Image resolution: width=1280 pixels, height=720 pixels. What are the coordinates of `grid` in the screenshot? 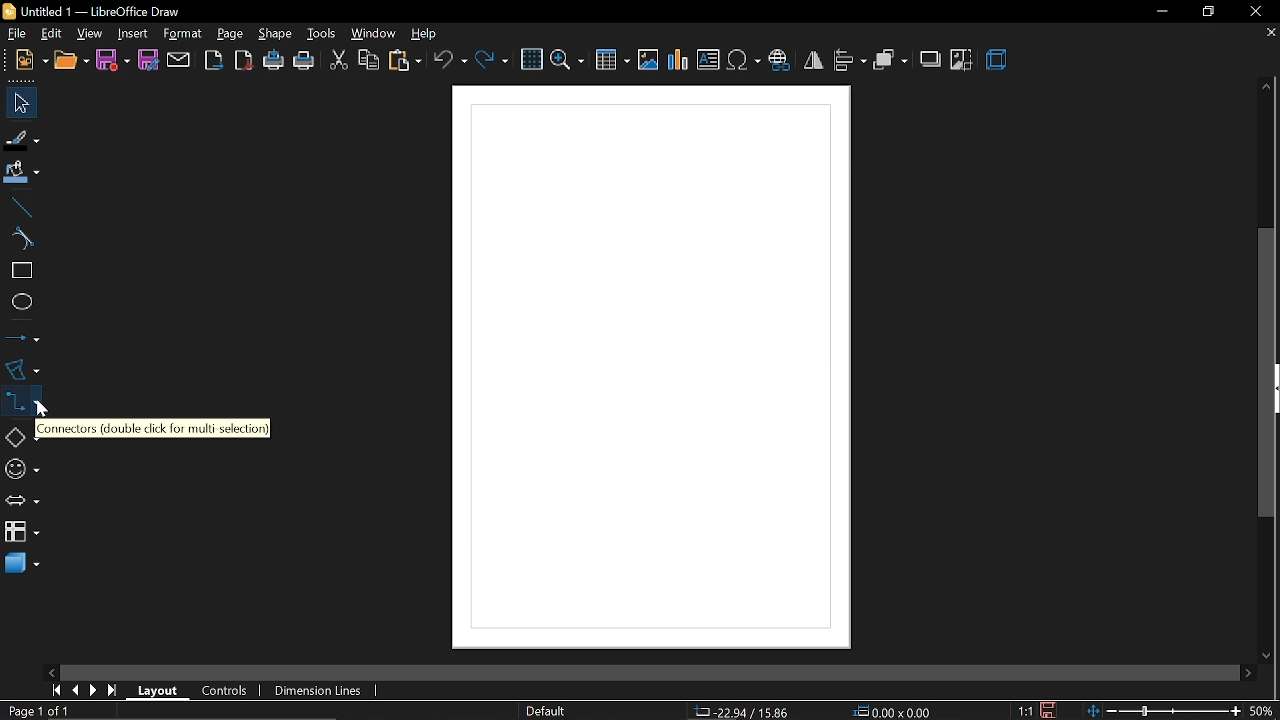 It's located at (530, 59).